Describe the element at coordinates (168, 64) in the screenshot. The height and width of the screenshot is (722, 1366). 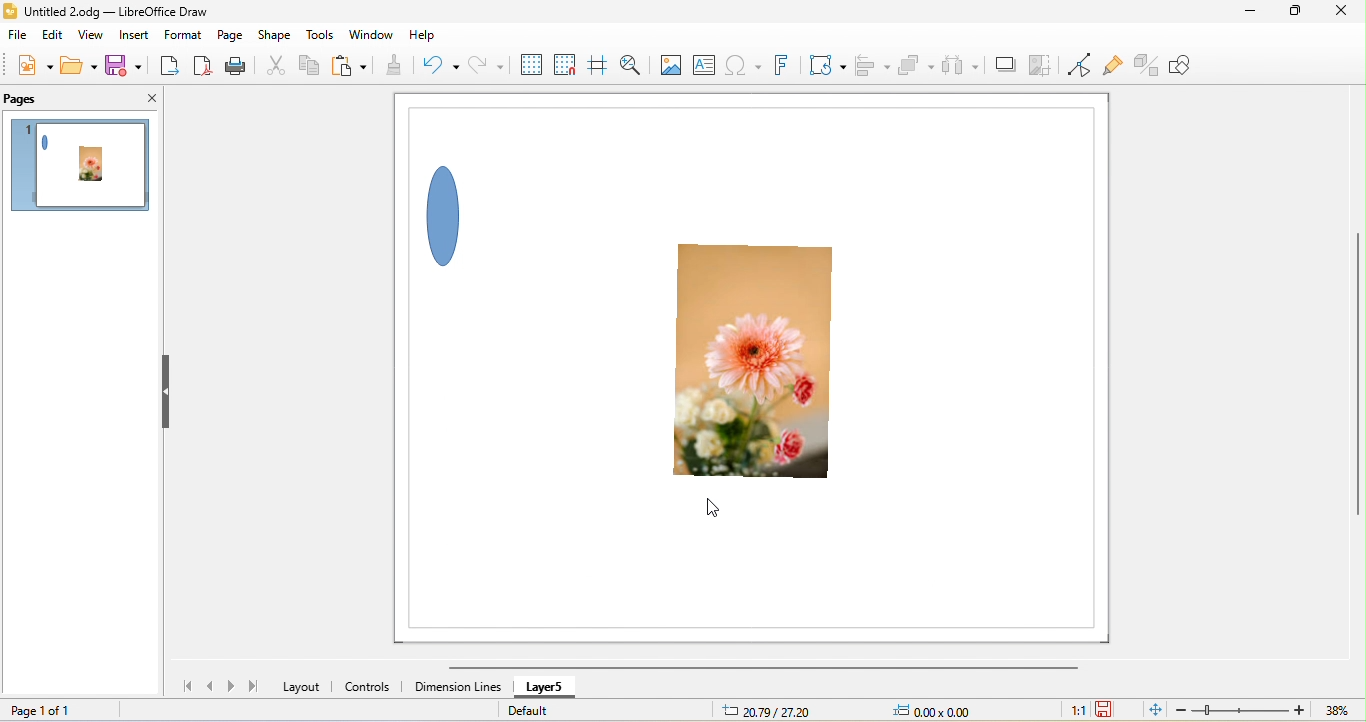
I see `export` at that location.